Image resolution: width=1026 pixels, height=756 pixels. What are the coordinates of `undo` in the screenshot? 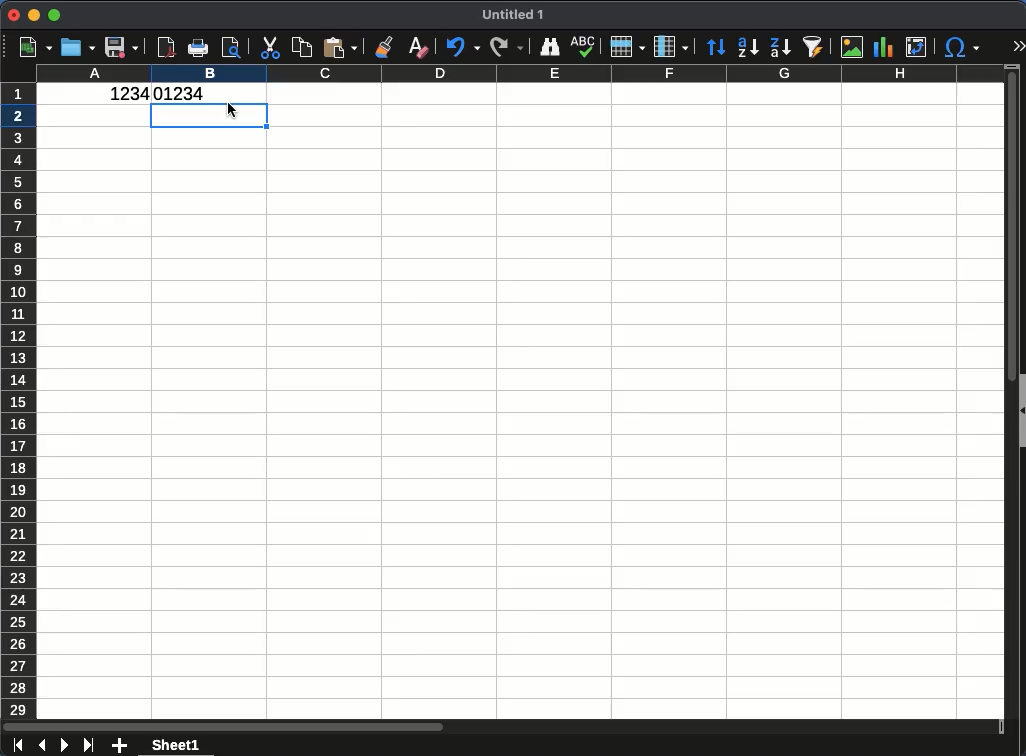 It's located at (462, 48).